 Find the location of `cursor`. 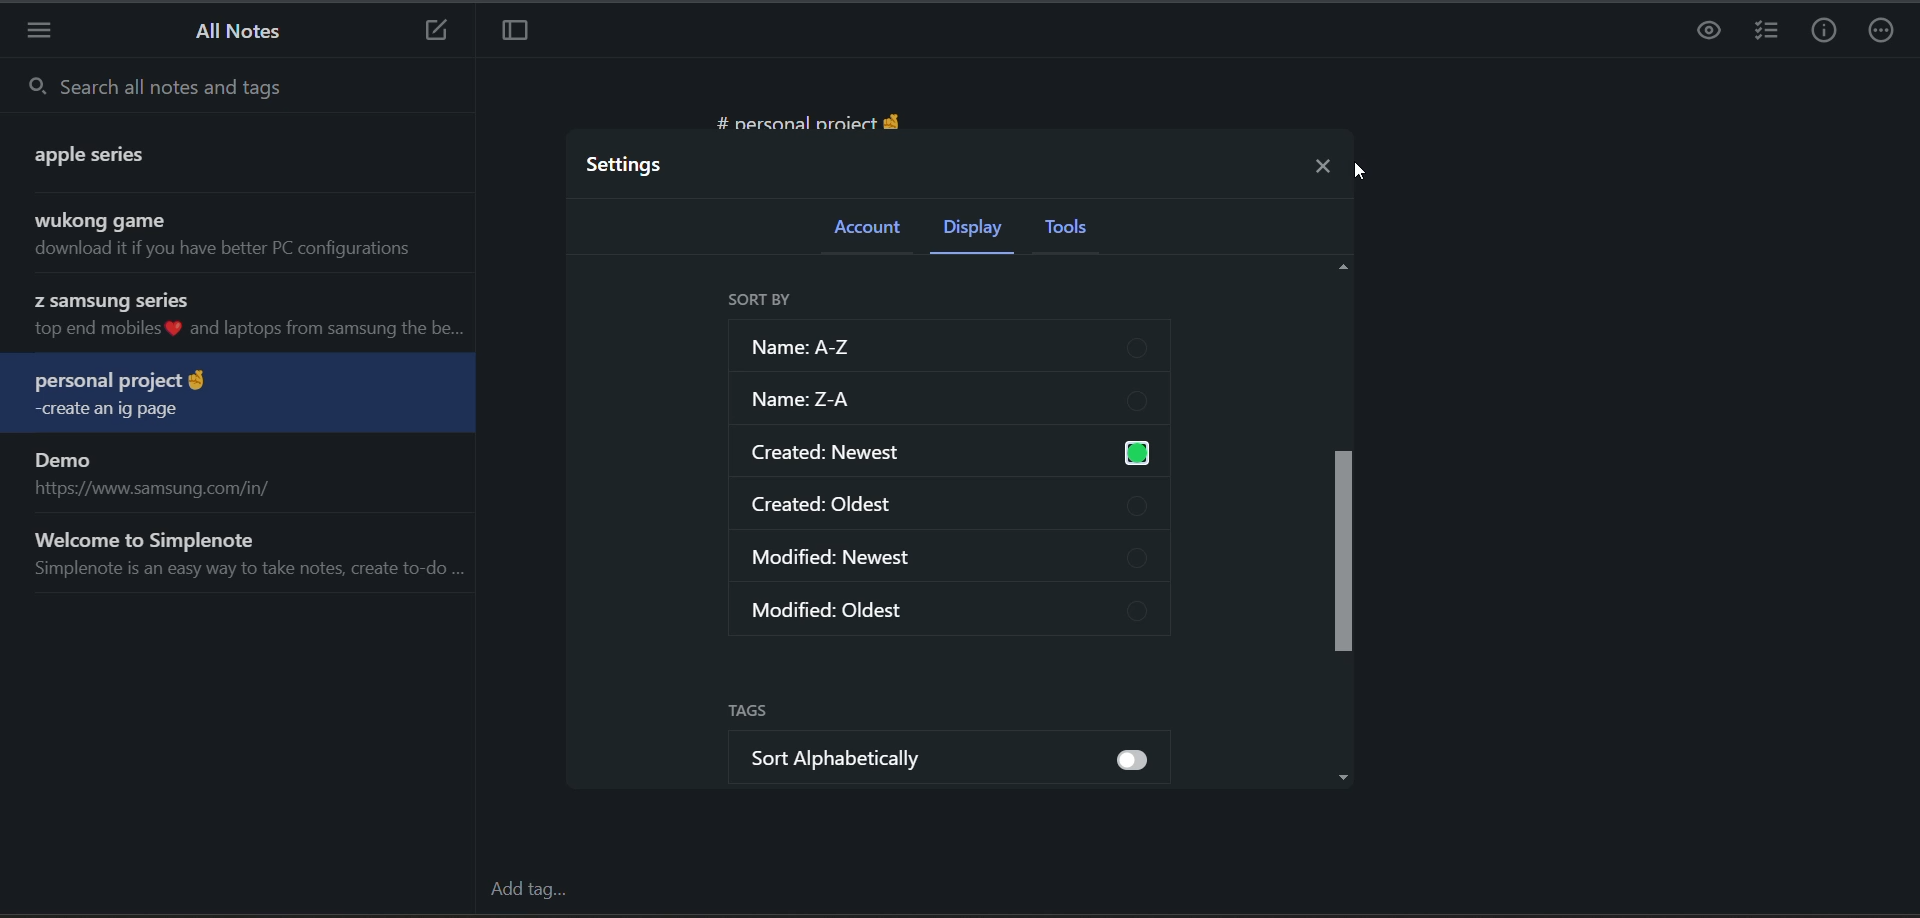

cursor is located at coordinates (1361, 175).